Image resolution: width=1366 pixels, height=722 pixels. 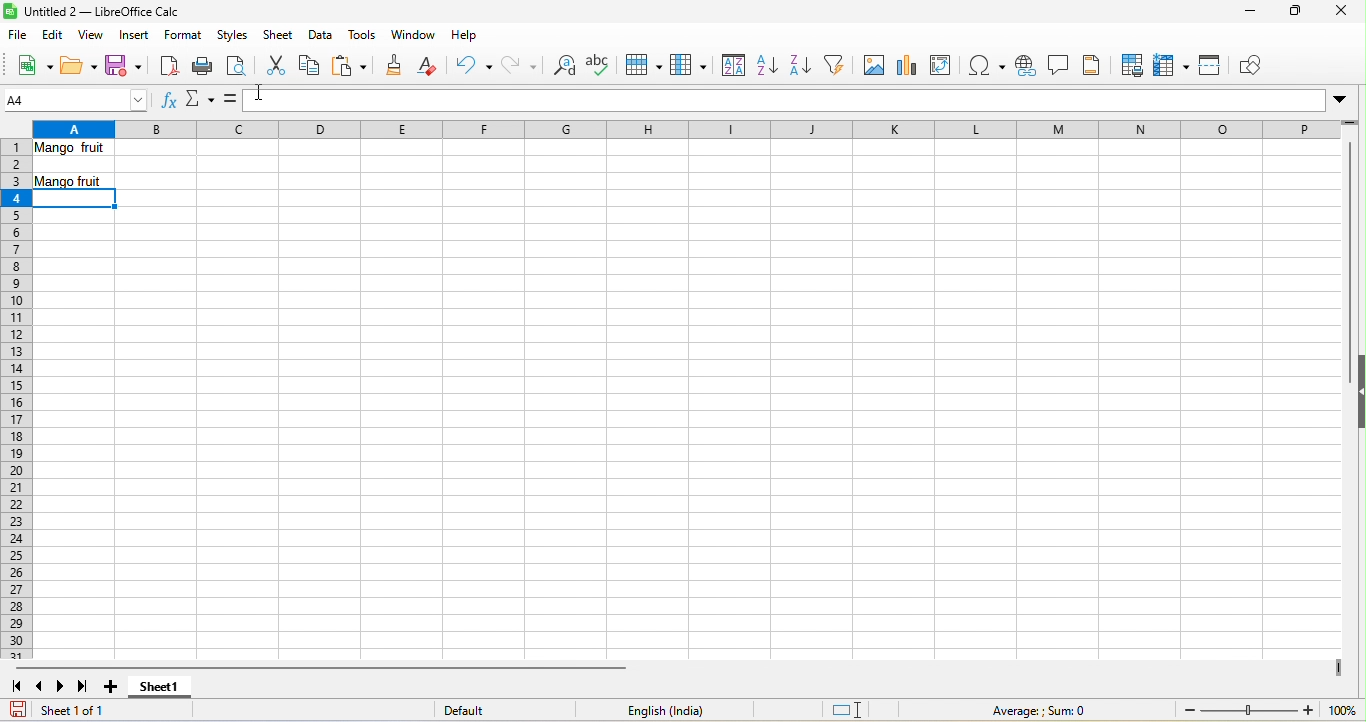 What do you see at coordinates (73, 183) in the screenshot?
I see `mango fruit text trimmed ` at bounding box center [73, 183].